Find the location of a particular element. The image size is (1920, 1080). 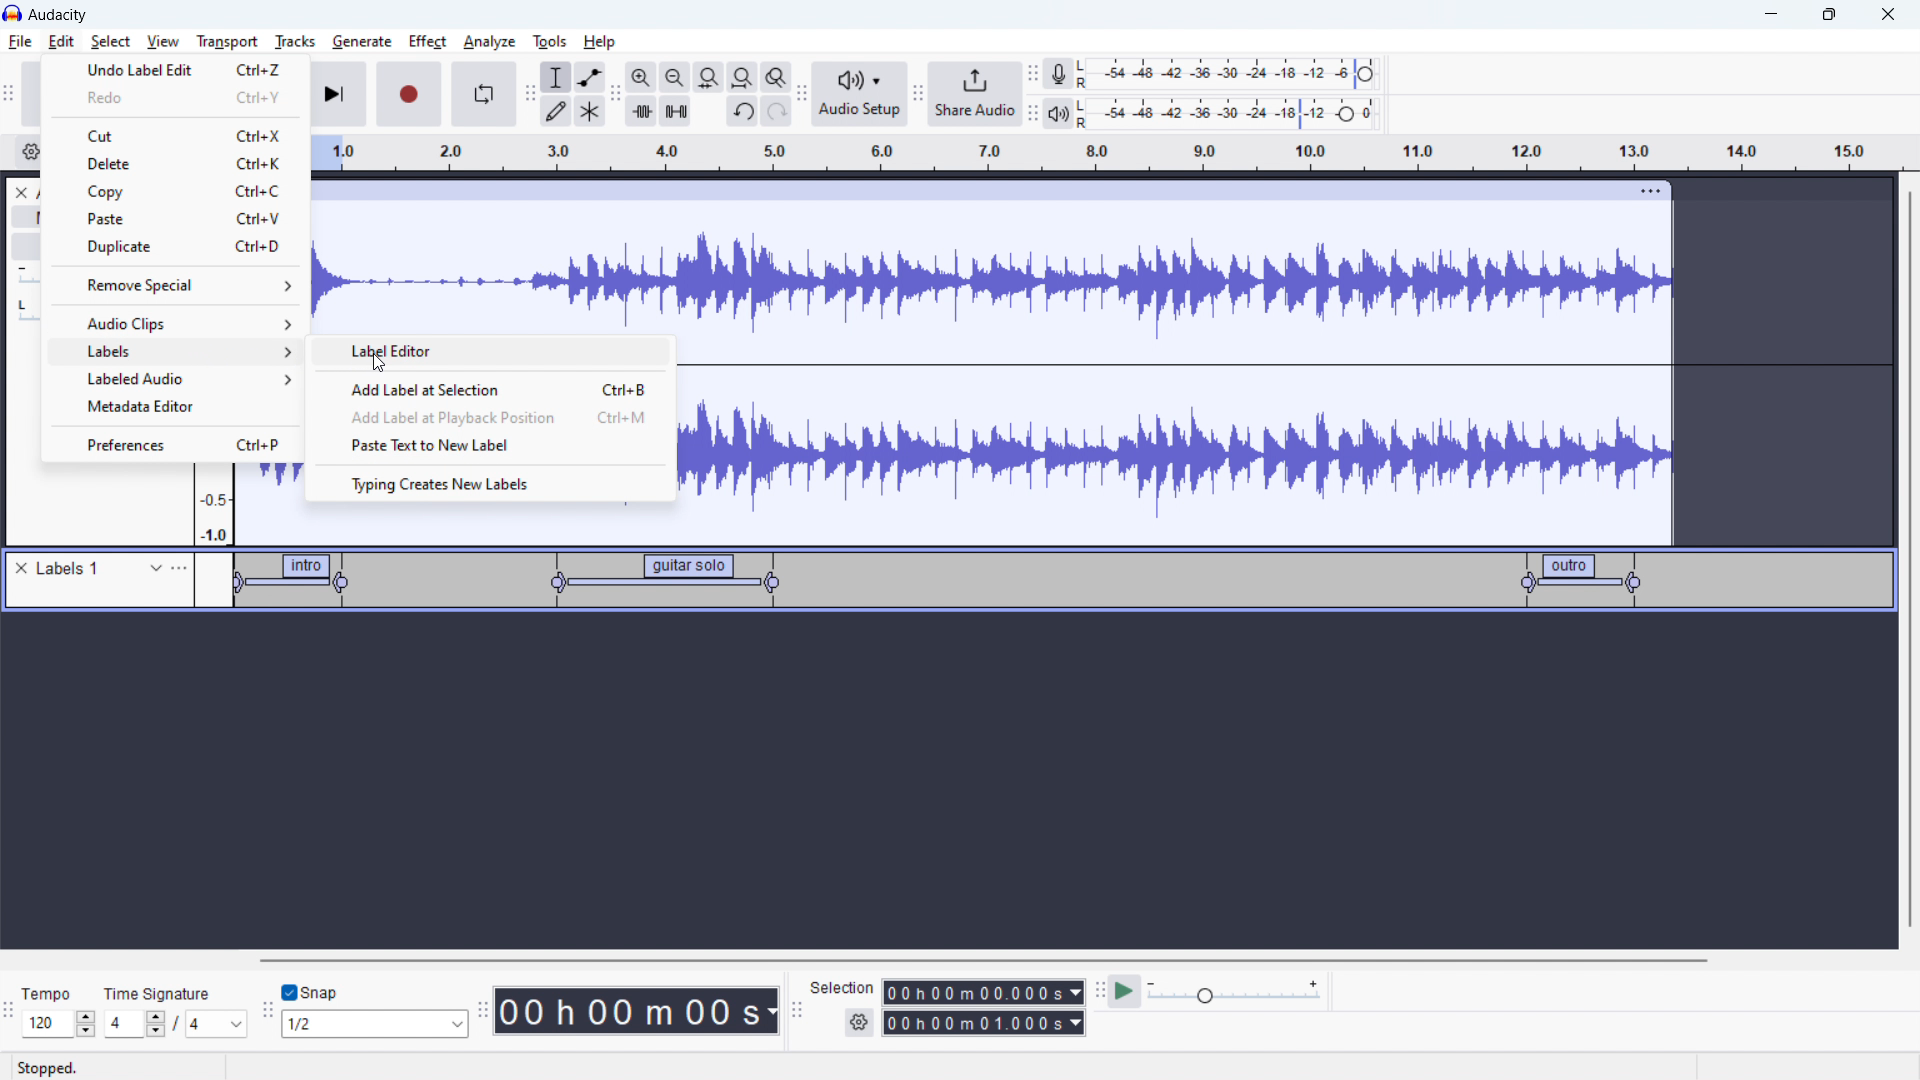

tools toolbar is located at coordinates (530, 94).